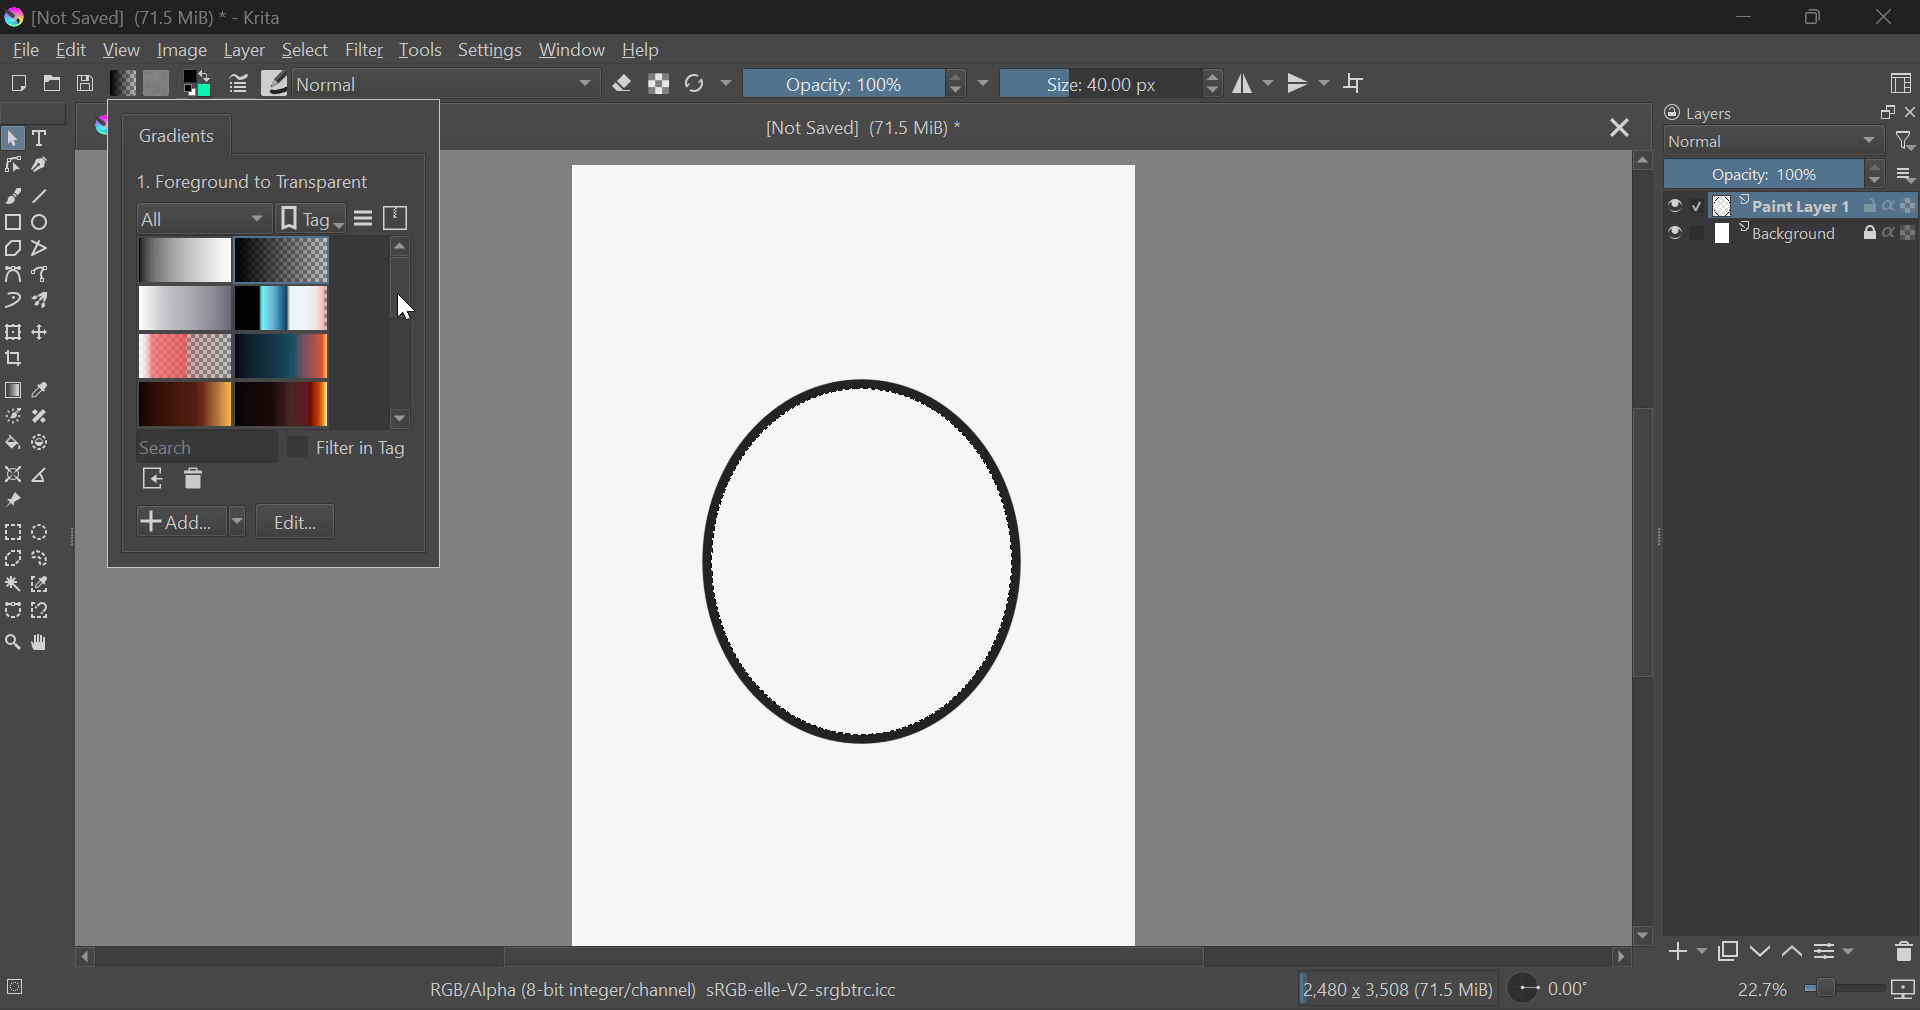 The width and height of the screenshot is (1920, 1010). Describe the element at coordinates (126, 86) in the screenshot. I see `Gradient` at that location.